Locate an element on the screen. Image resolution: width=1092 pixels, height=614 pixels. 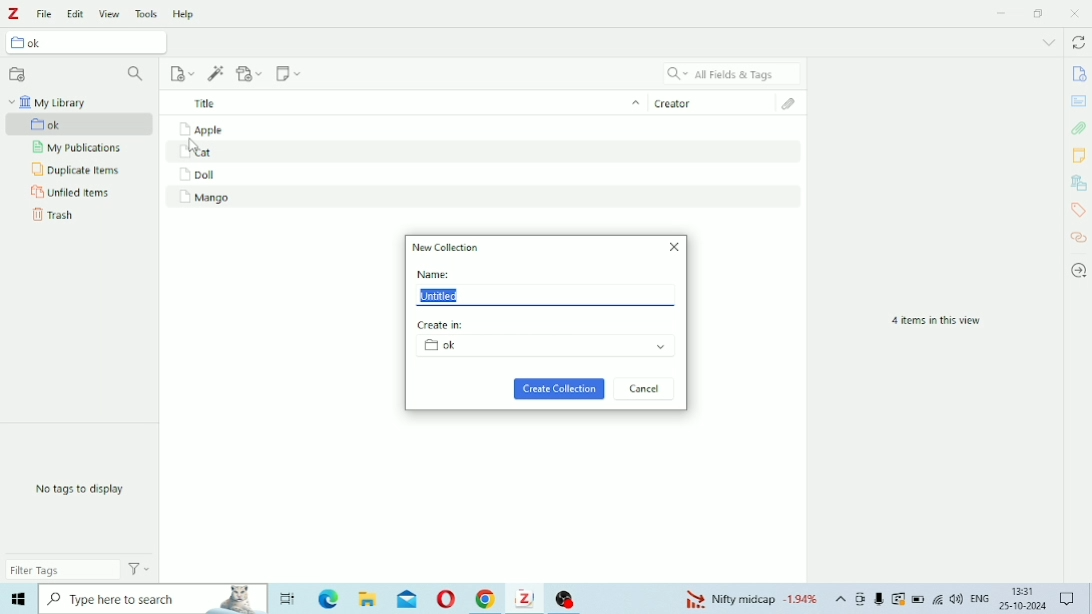
Mic is located at coordinates (879, 598).